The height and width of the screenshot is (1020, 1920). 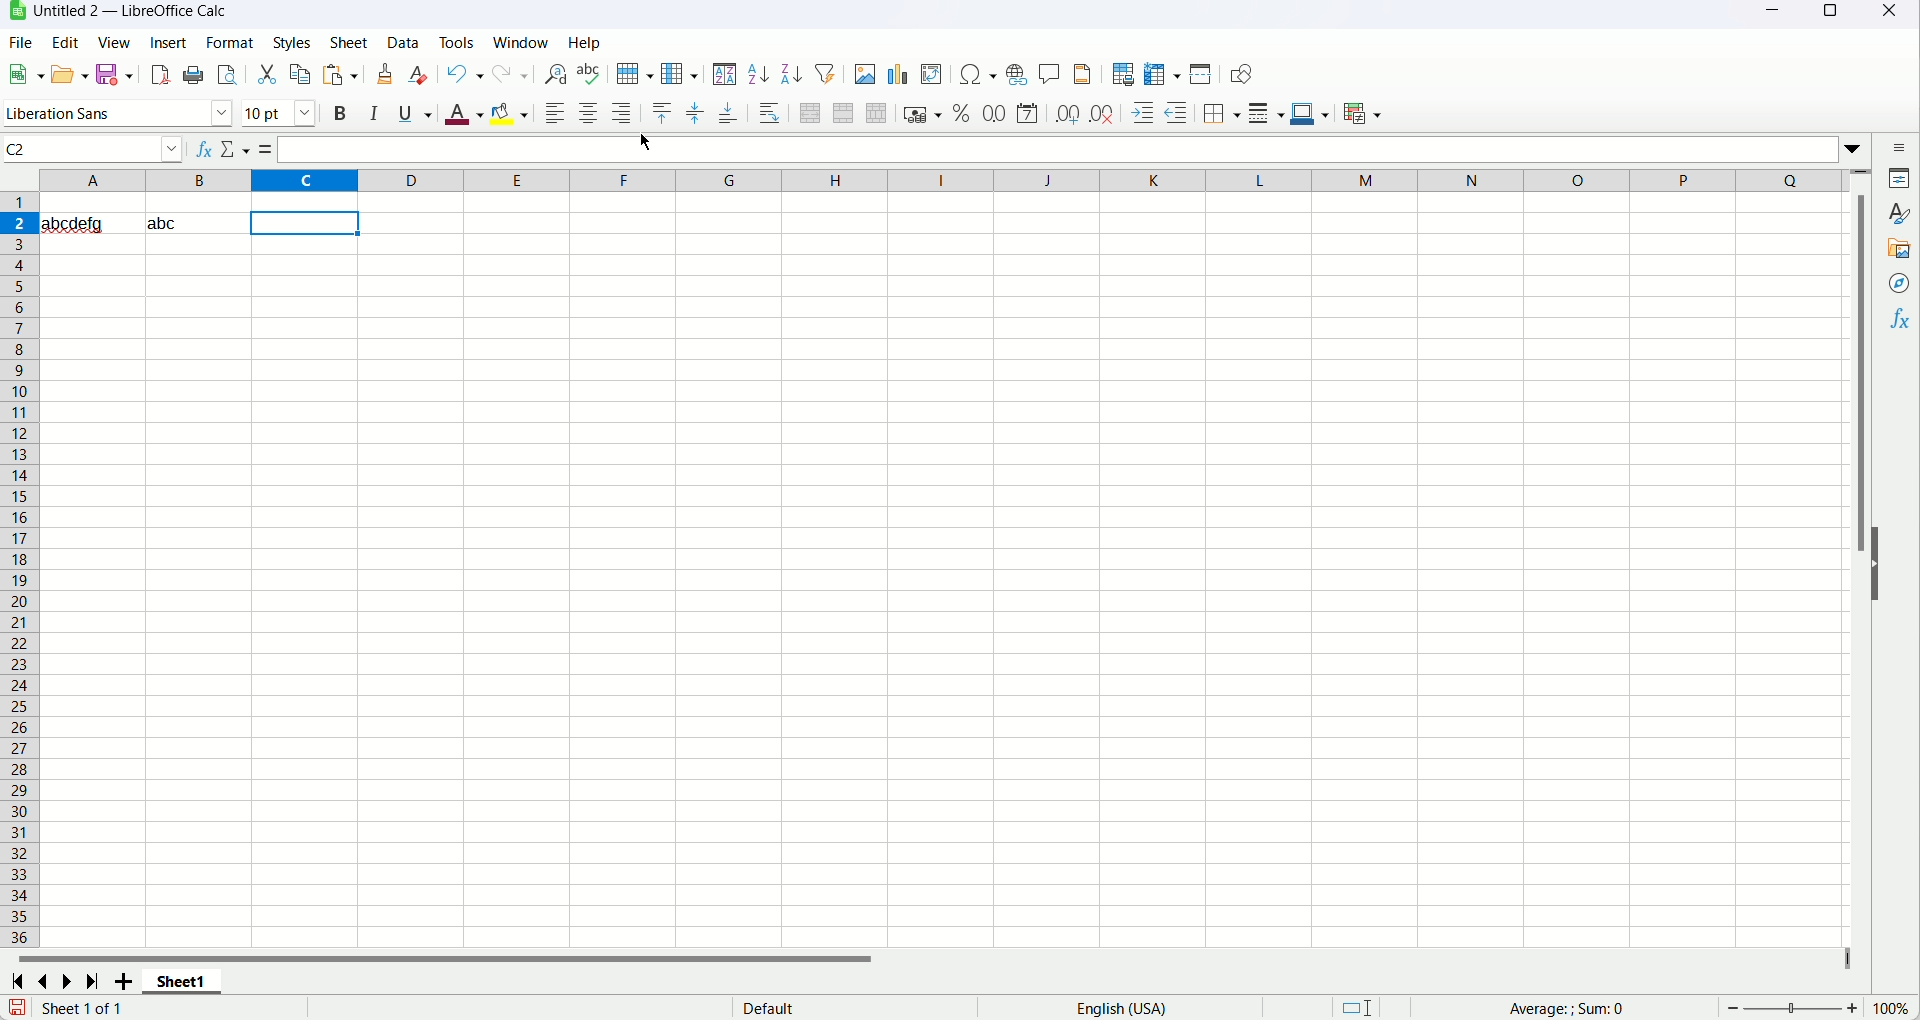 I want to click on decrease indent, so click(x=1177, y=112).